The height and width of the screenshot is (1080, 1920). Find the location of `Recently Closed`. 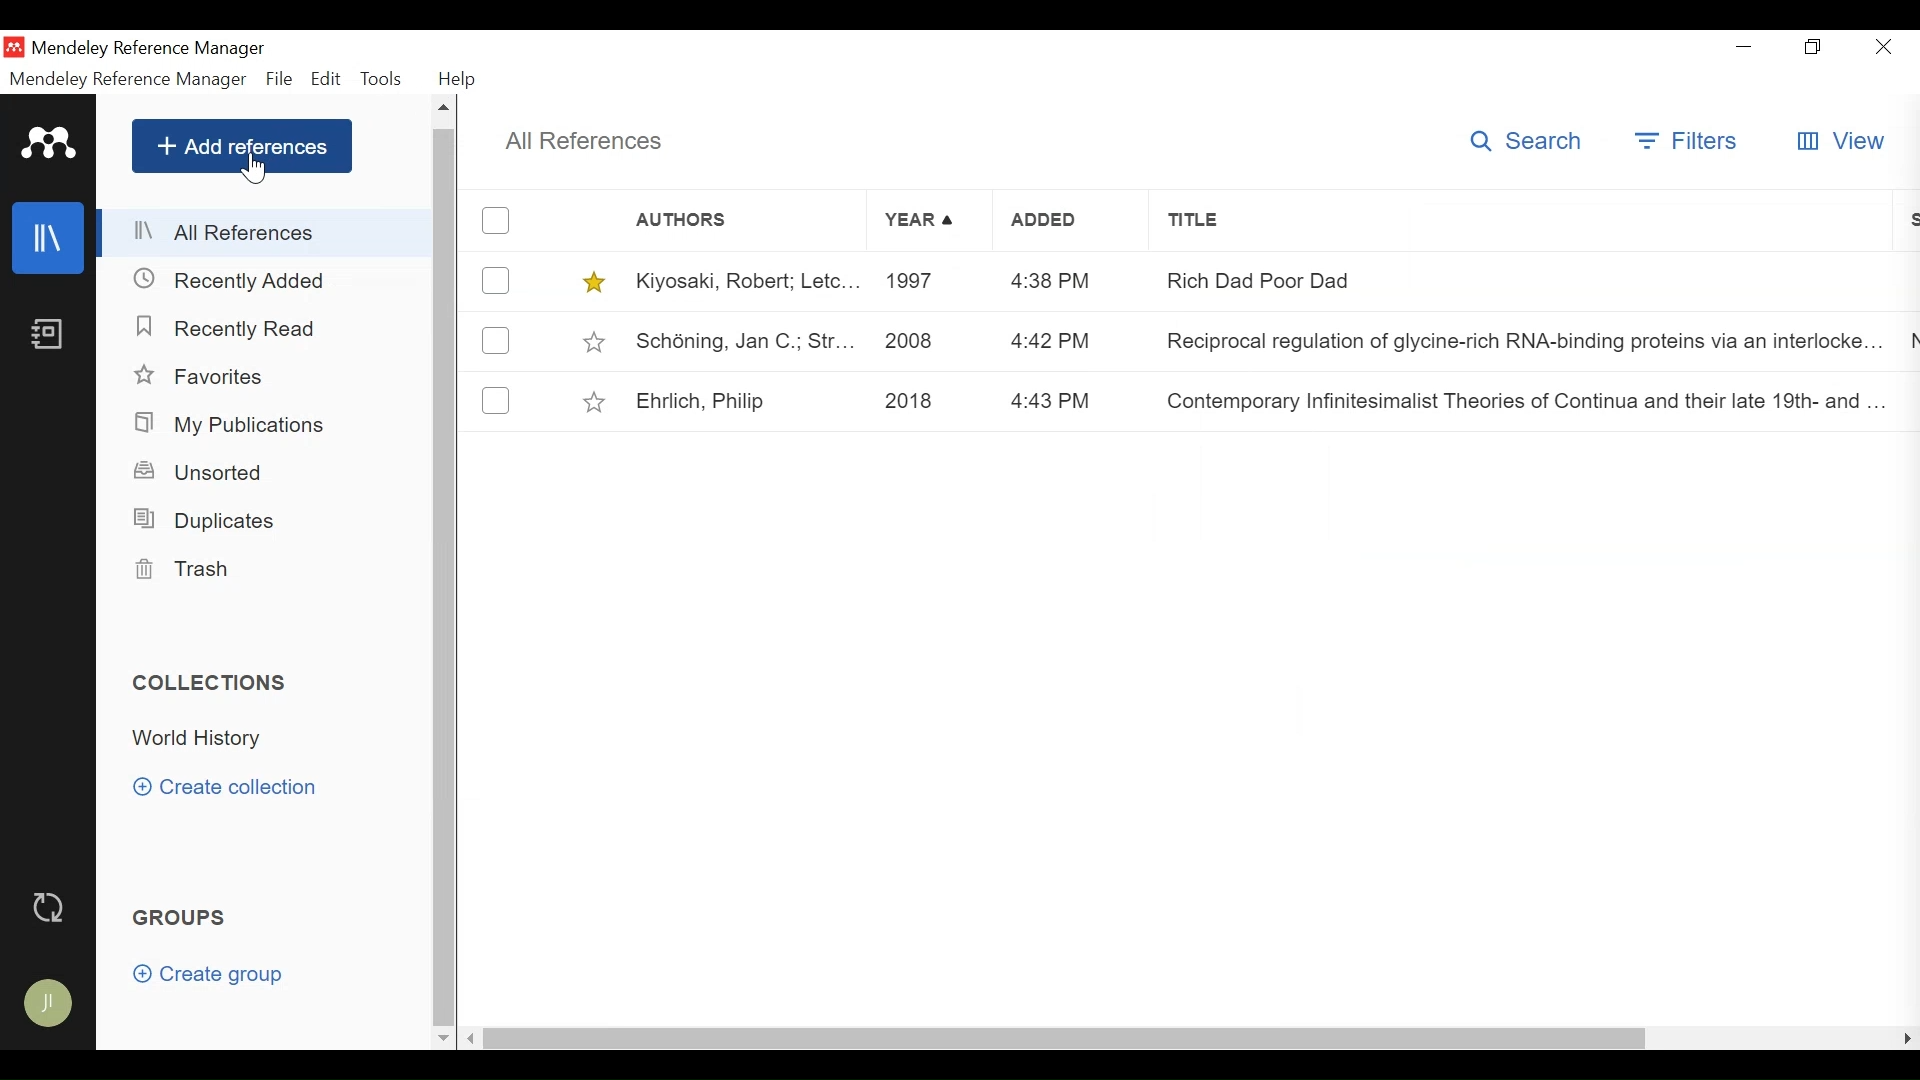

Recently Closed is located at coordinates (231, 281).